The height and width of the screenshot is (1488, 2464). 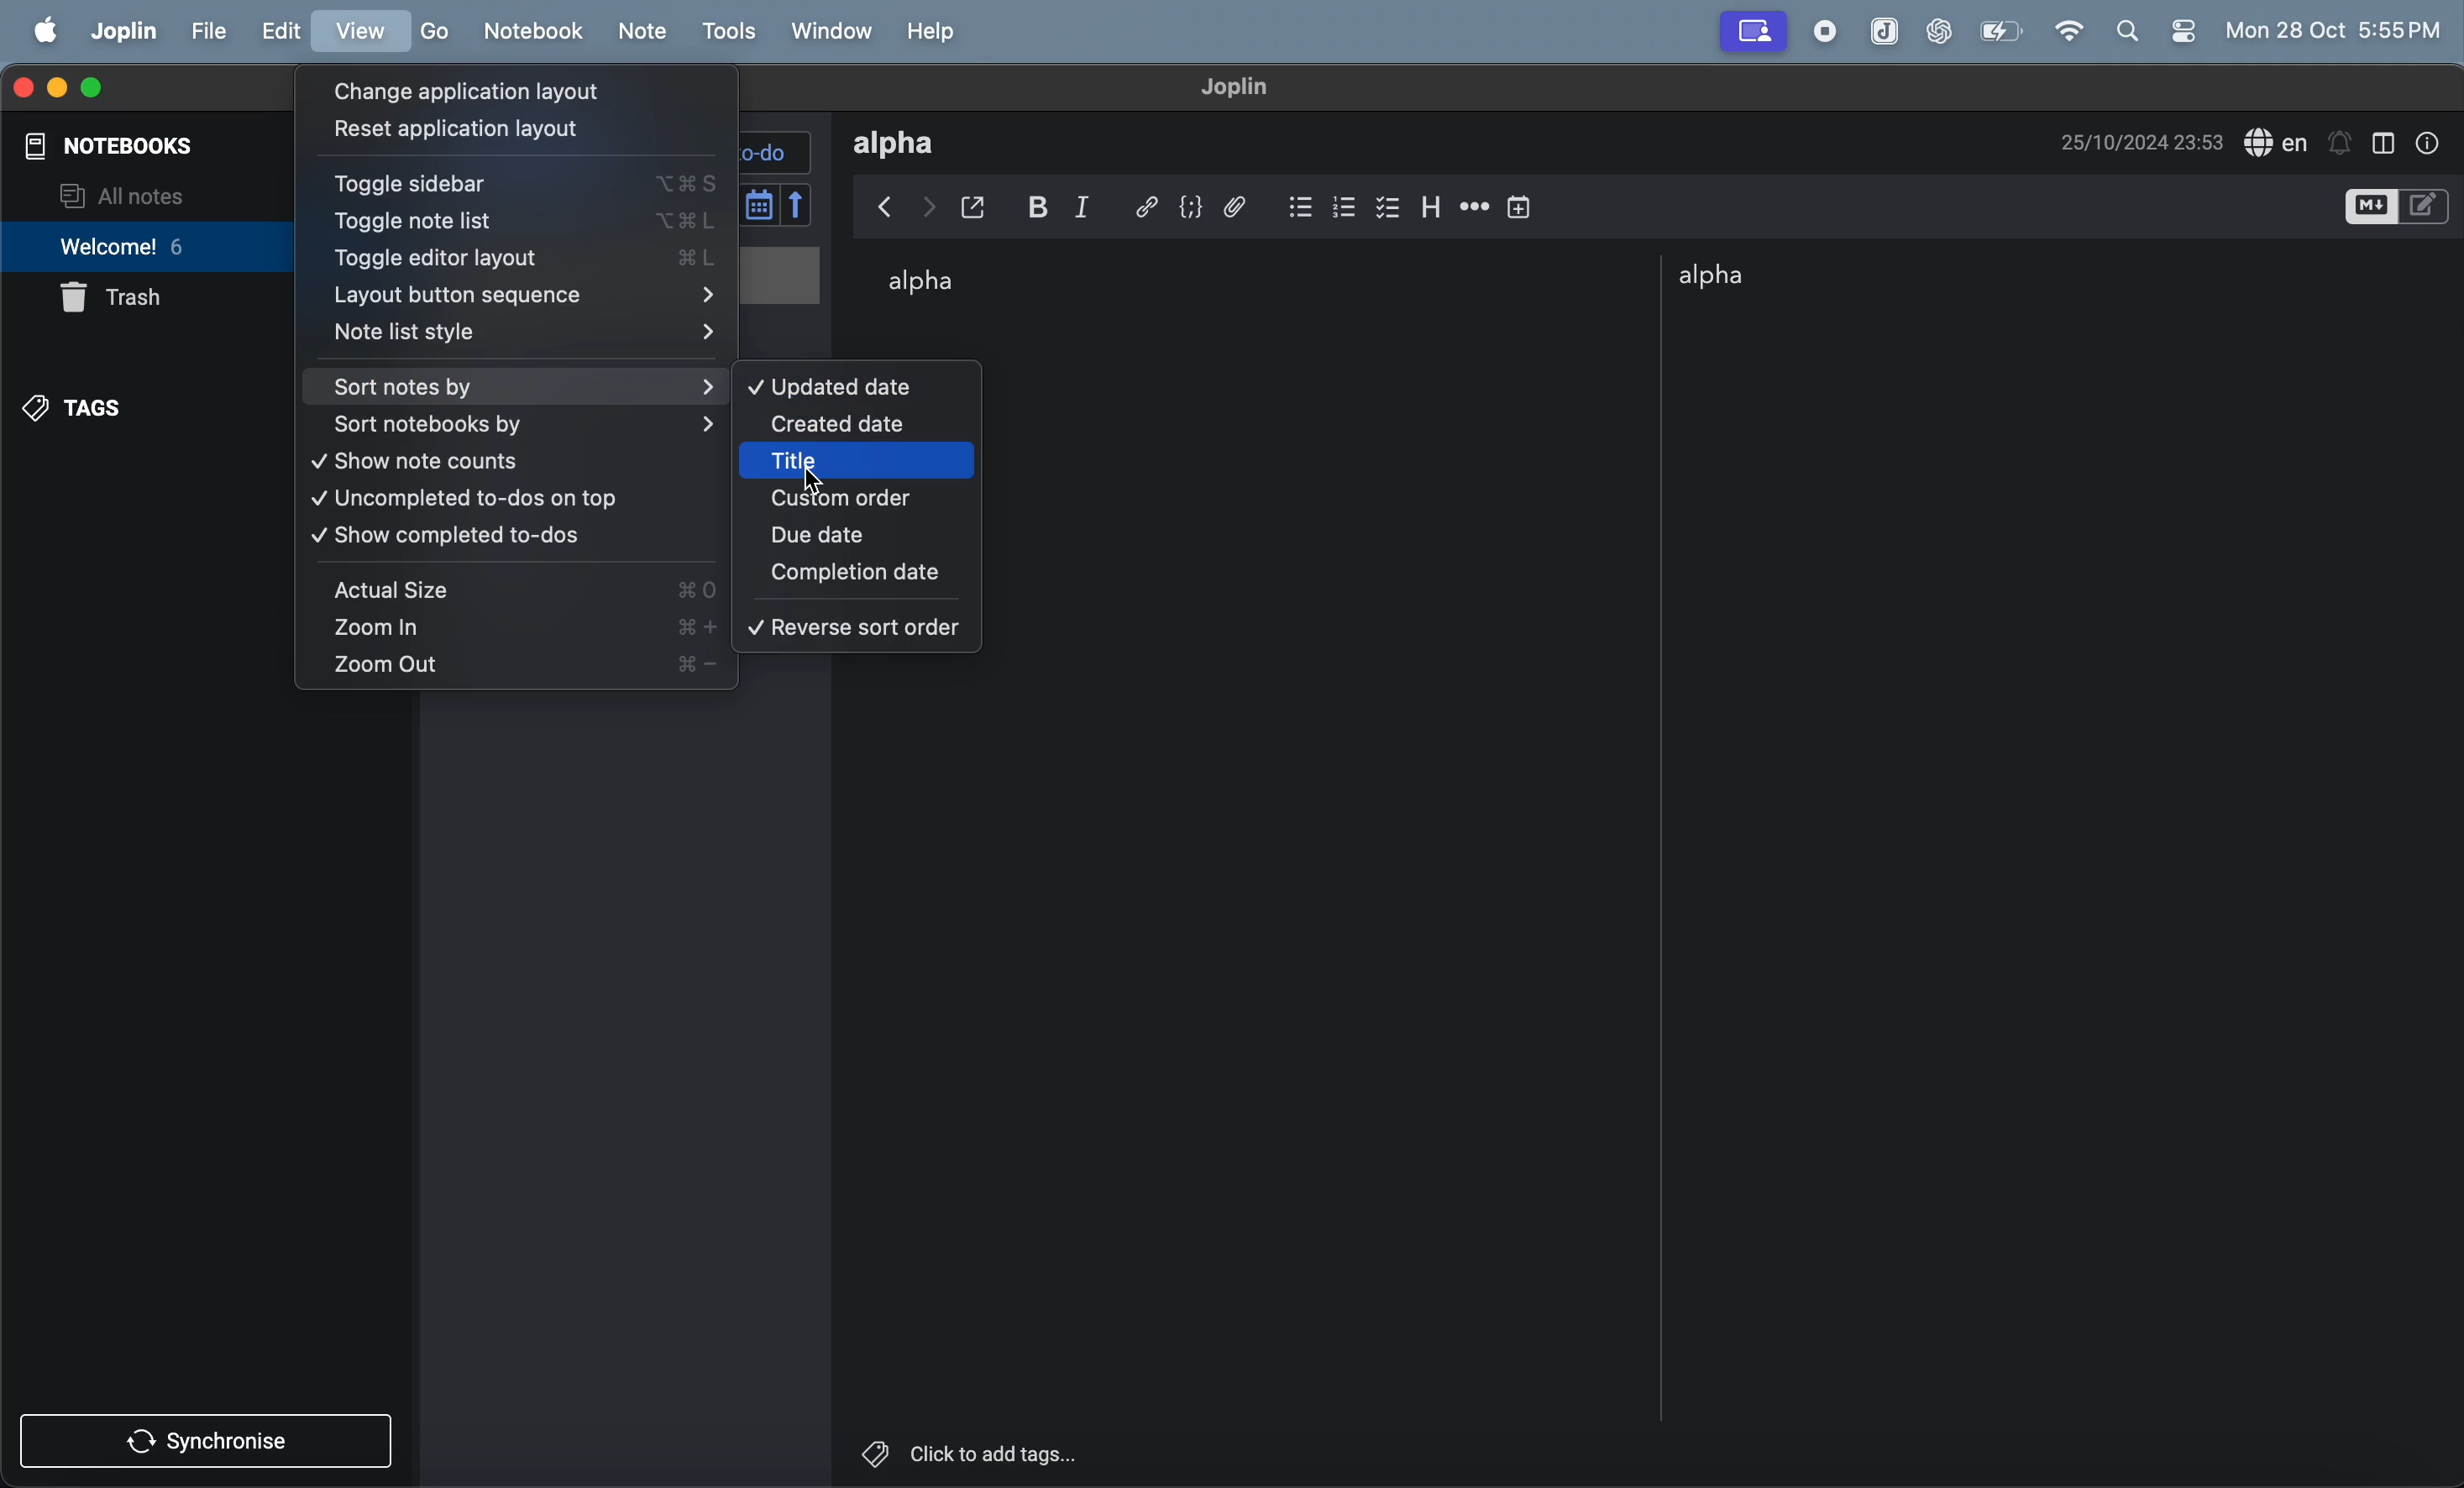 I want to click on file, so click(x=210, y=34).